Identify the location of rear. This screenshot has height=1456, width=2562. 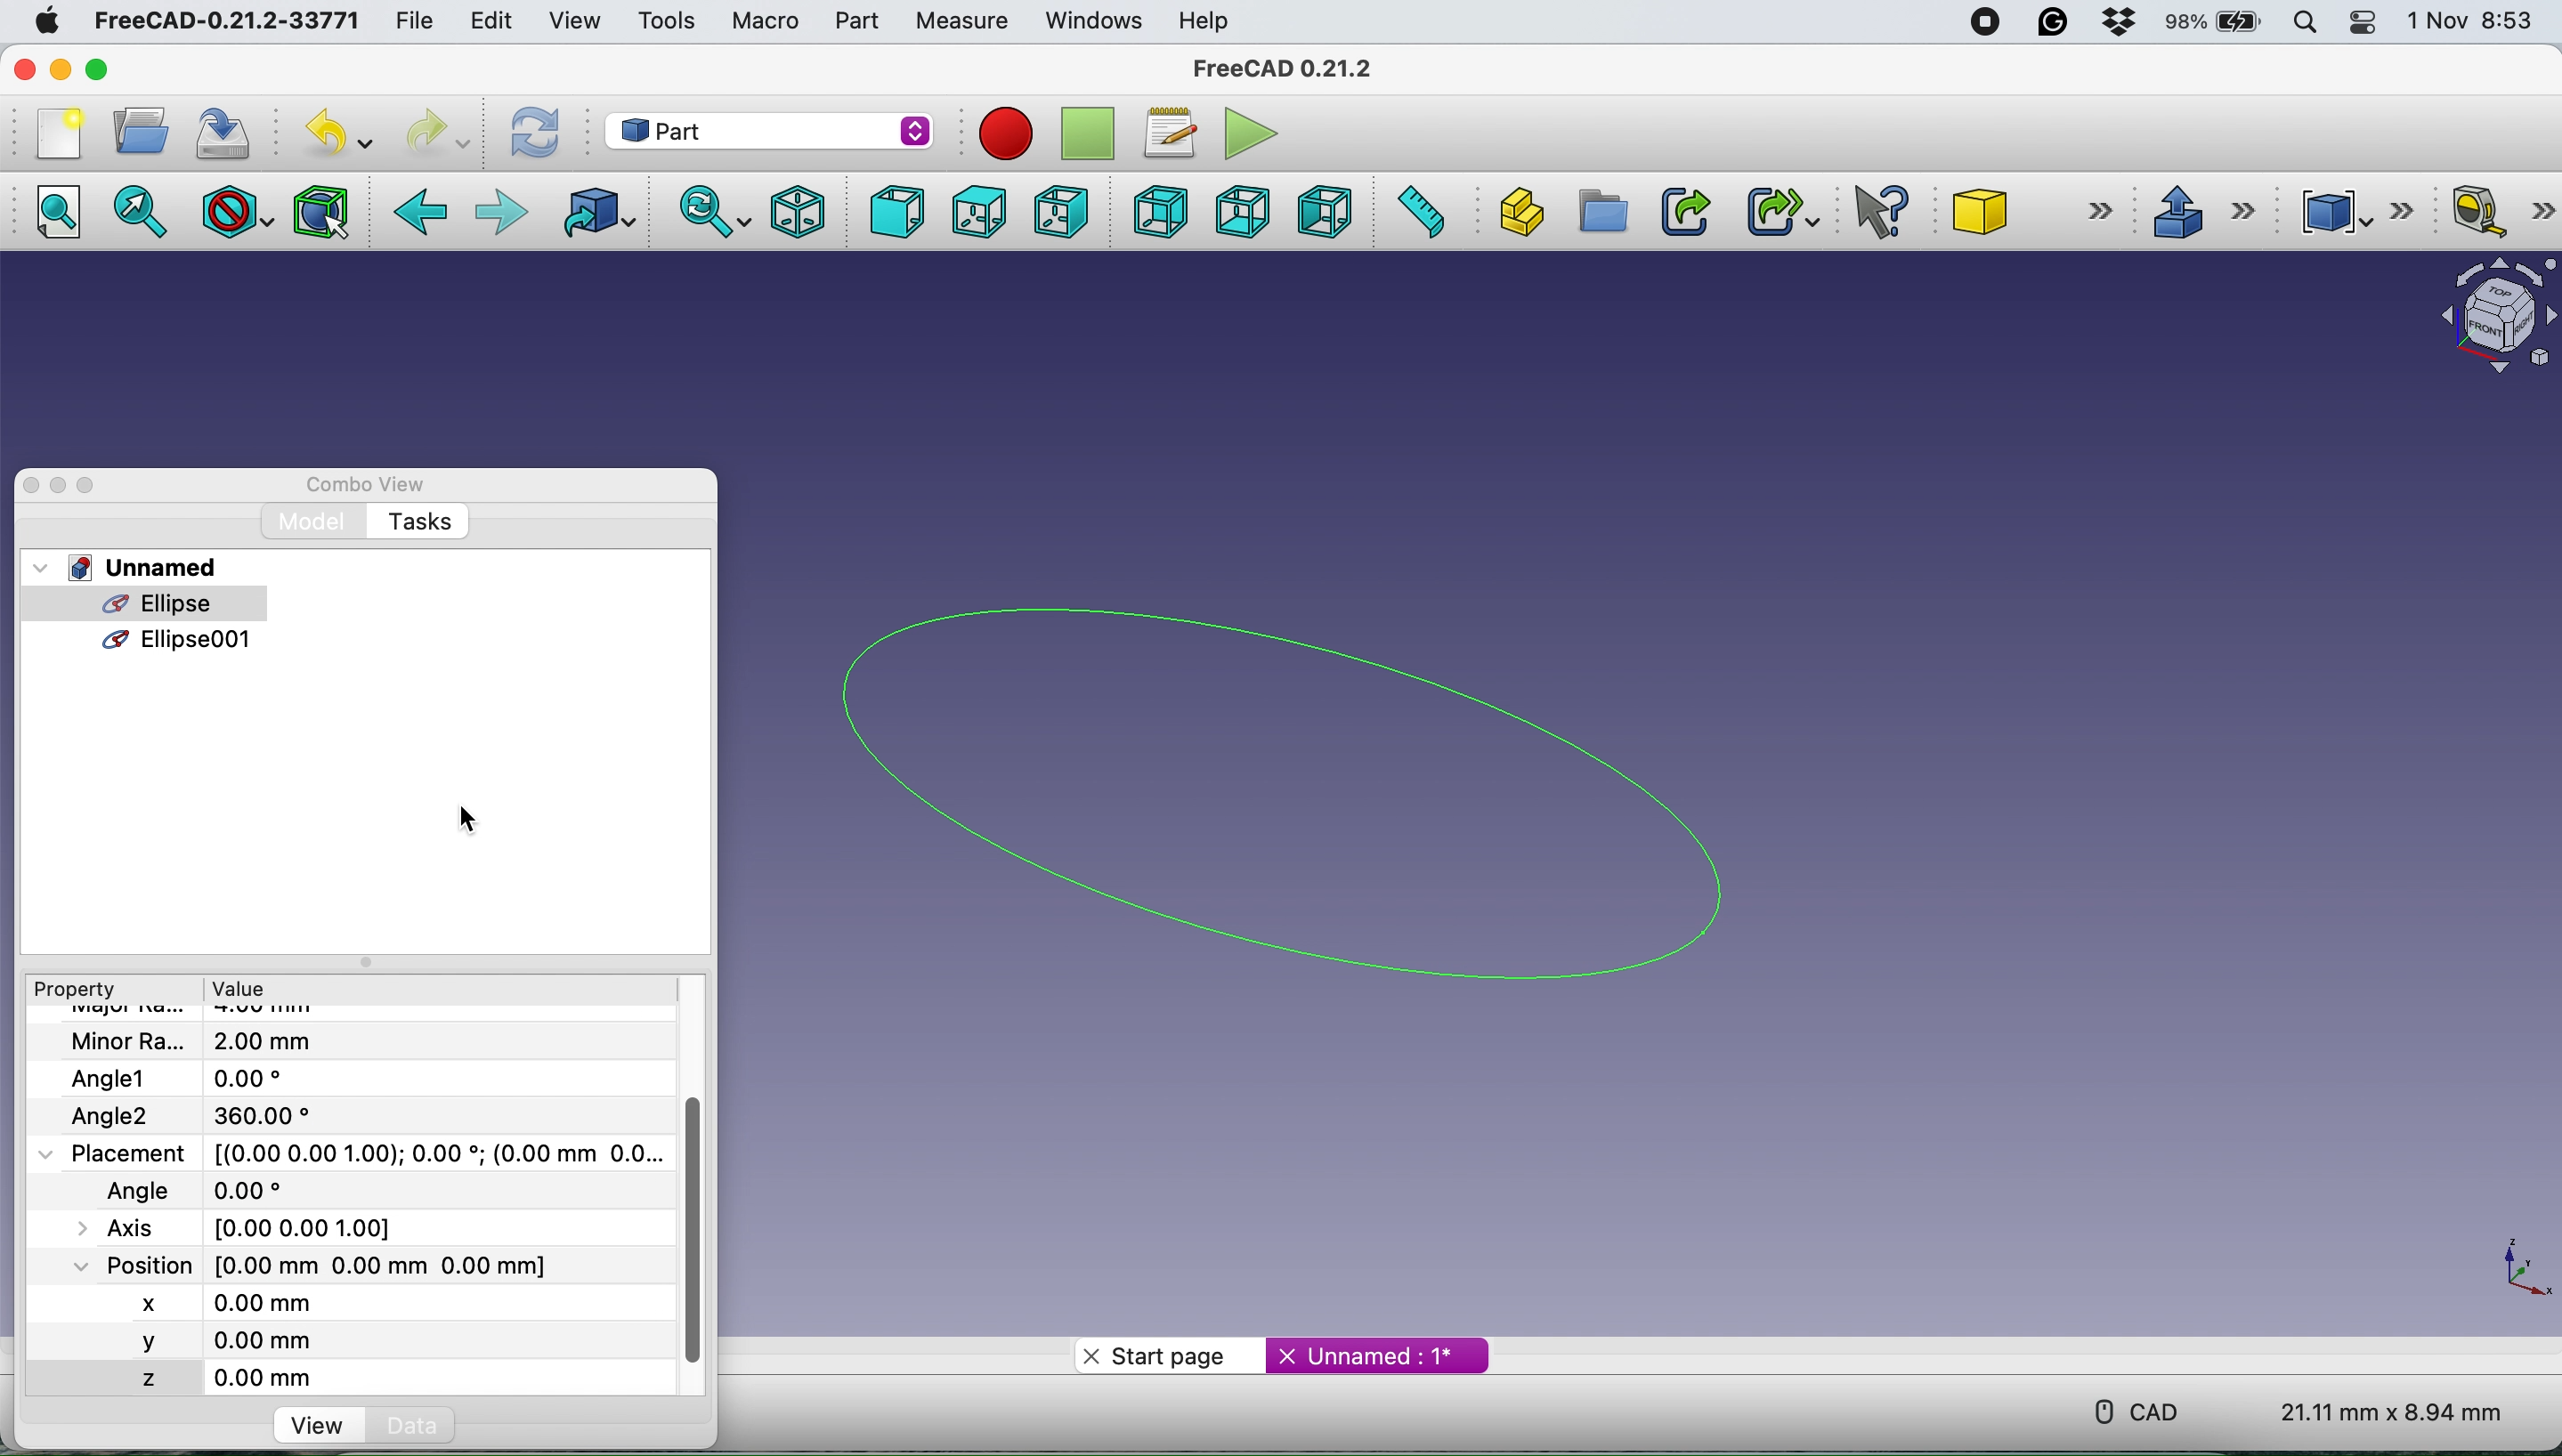
(1163, 210).